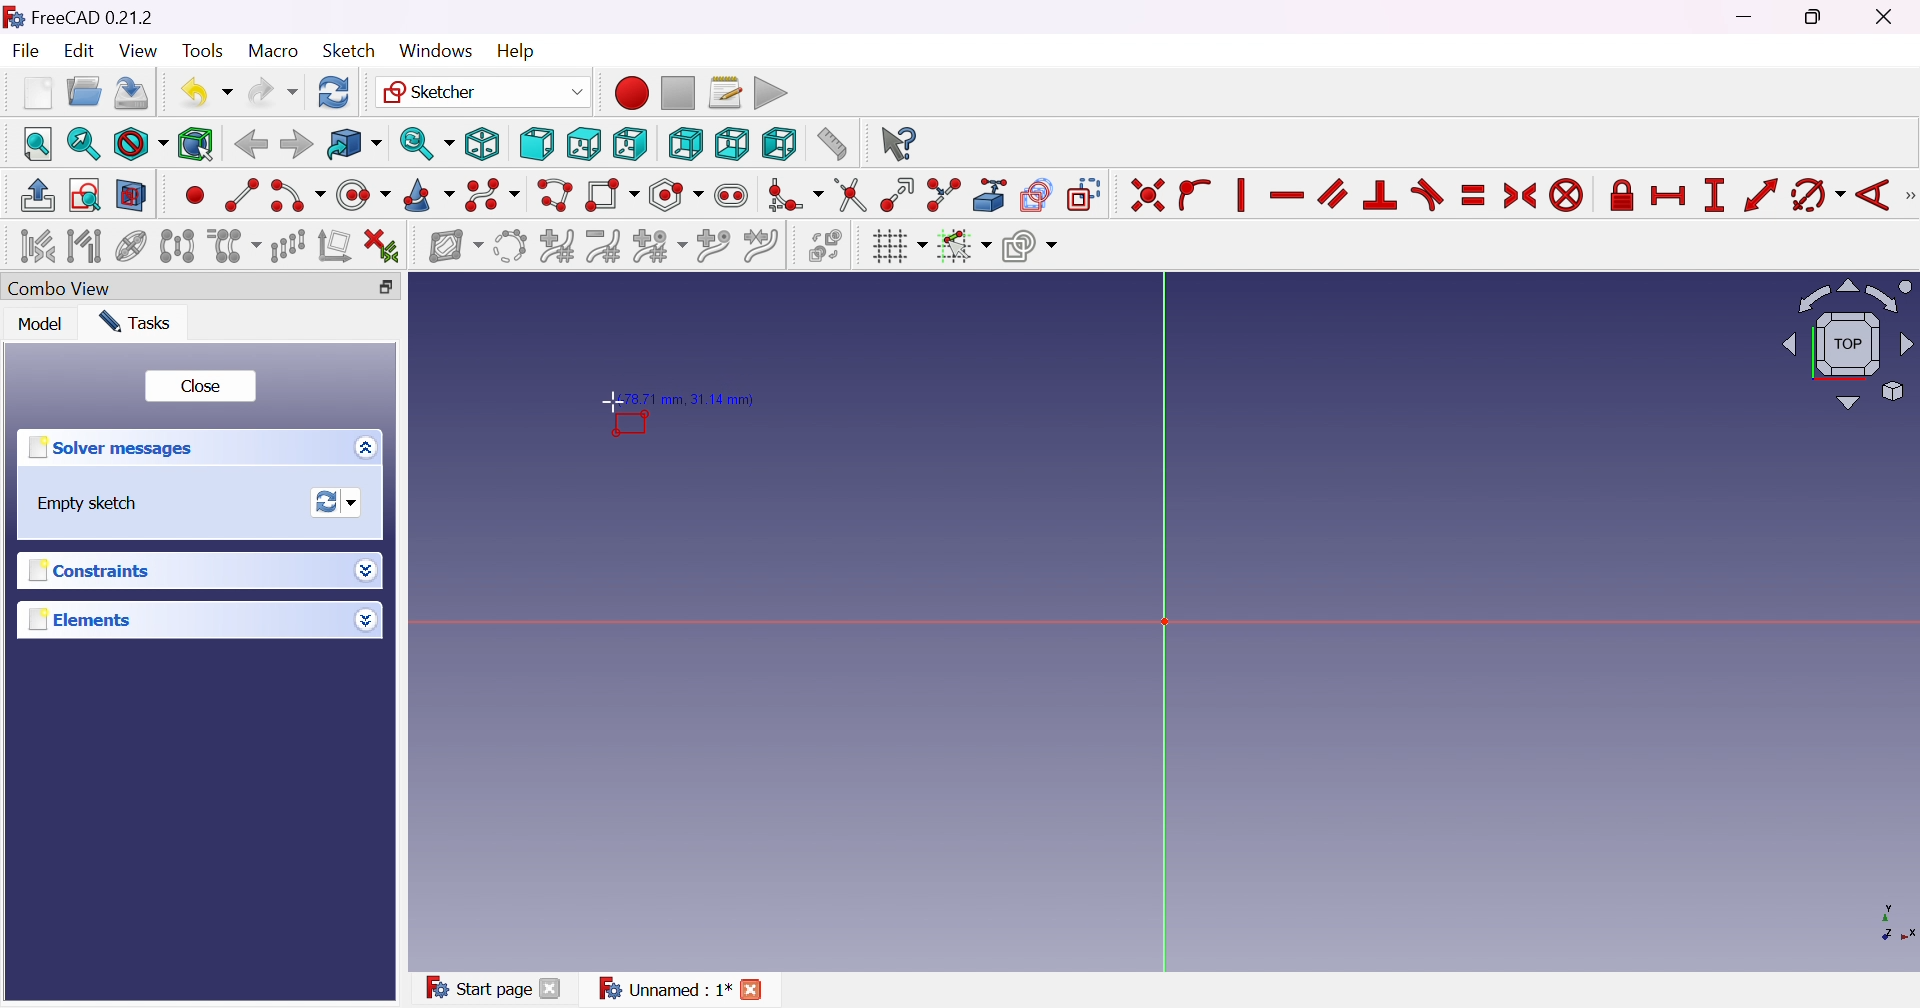 The width and height of the screenshot is (1920, 1008). Describe the element at coordinates (1239, 195) in the screenshot. I see `Vertically` at that location.